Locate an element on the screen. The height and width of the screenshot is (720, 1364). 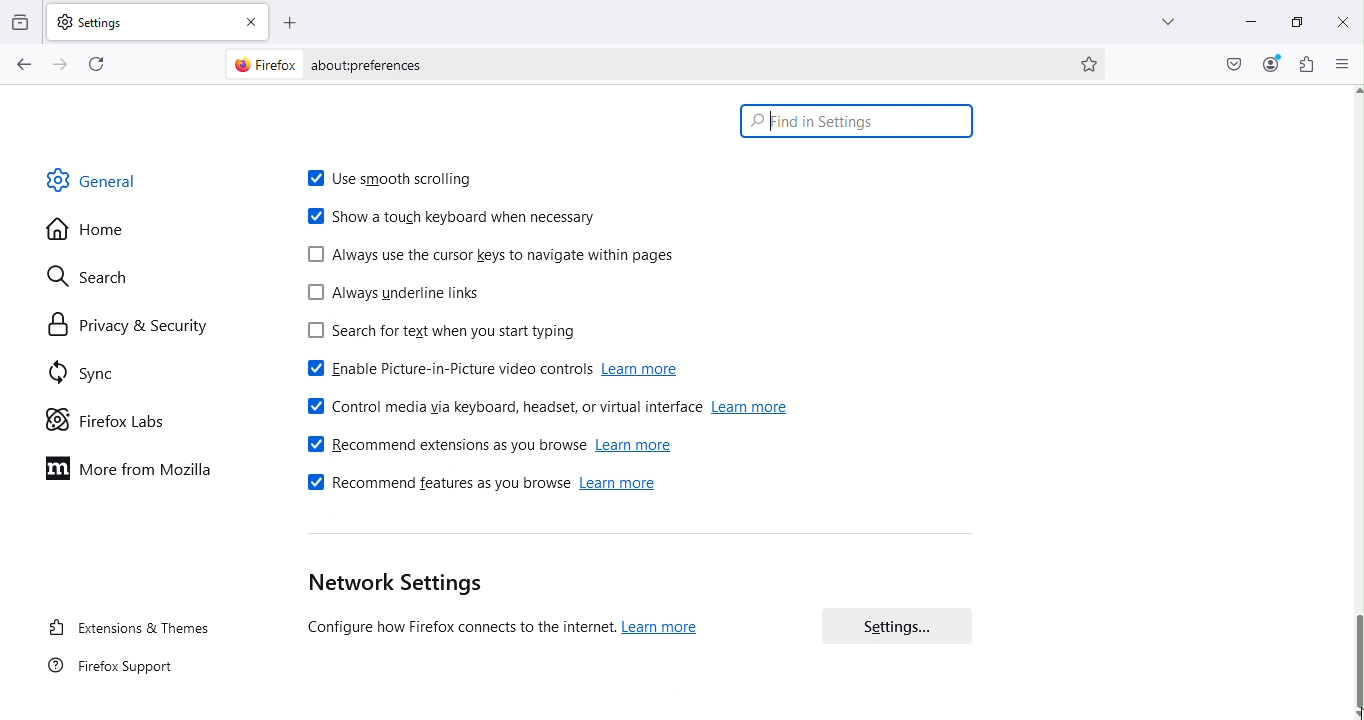
Address bar is located at coordinates (690, 64).